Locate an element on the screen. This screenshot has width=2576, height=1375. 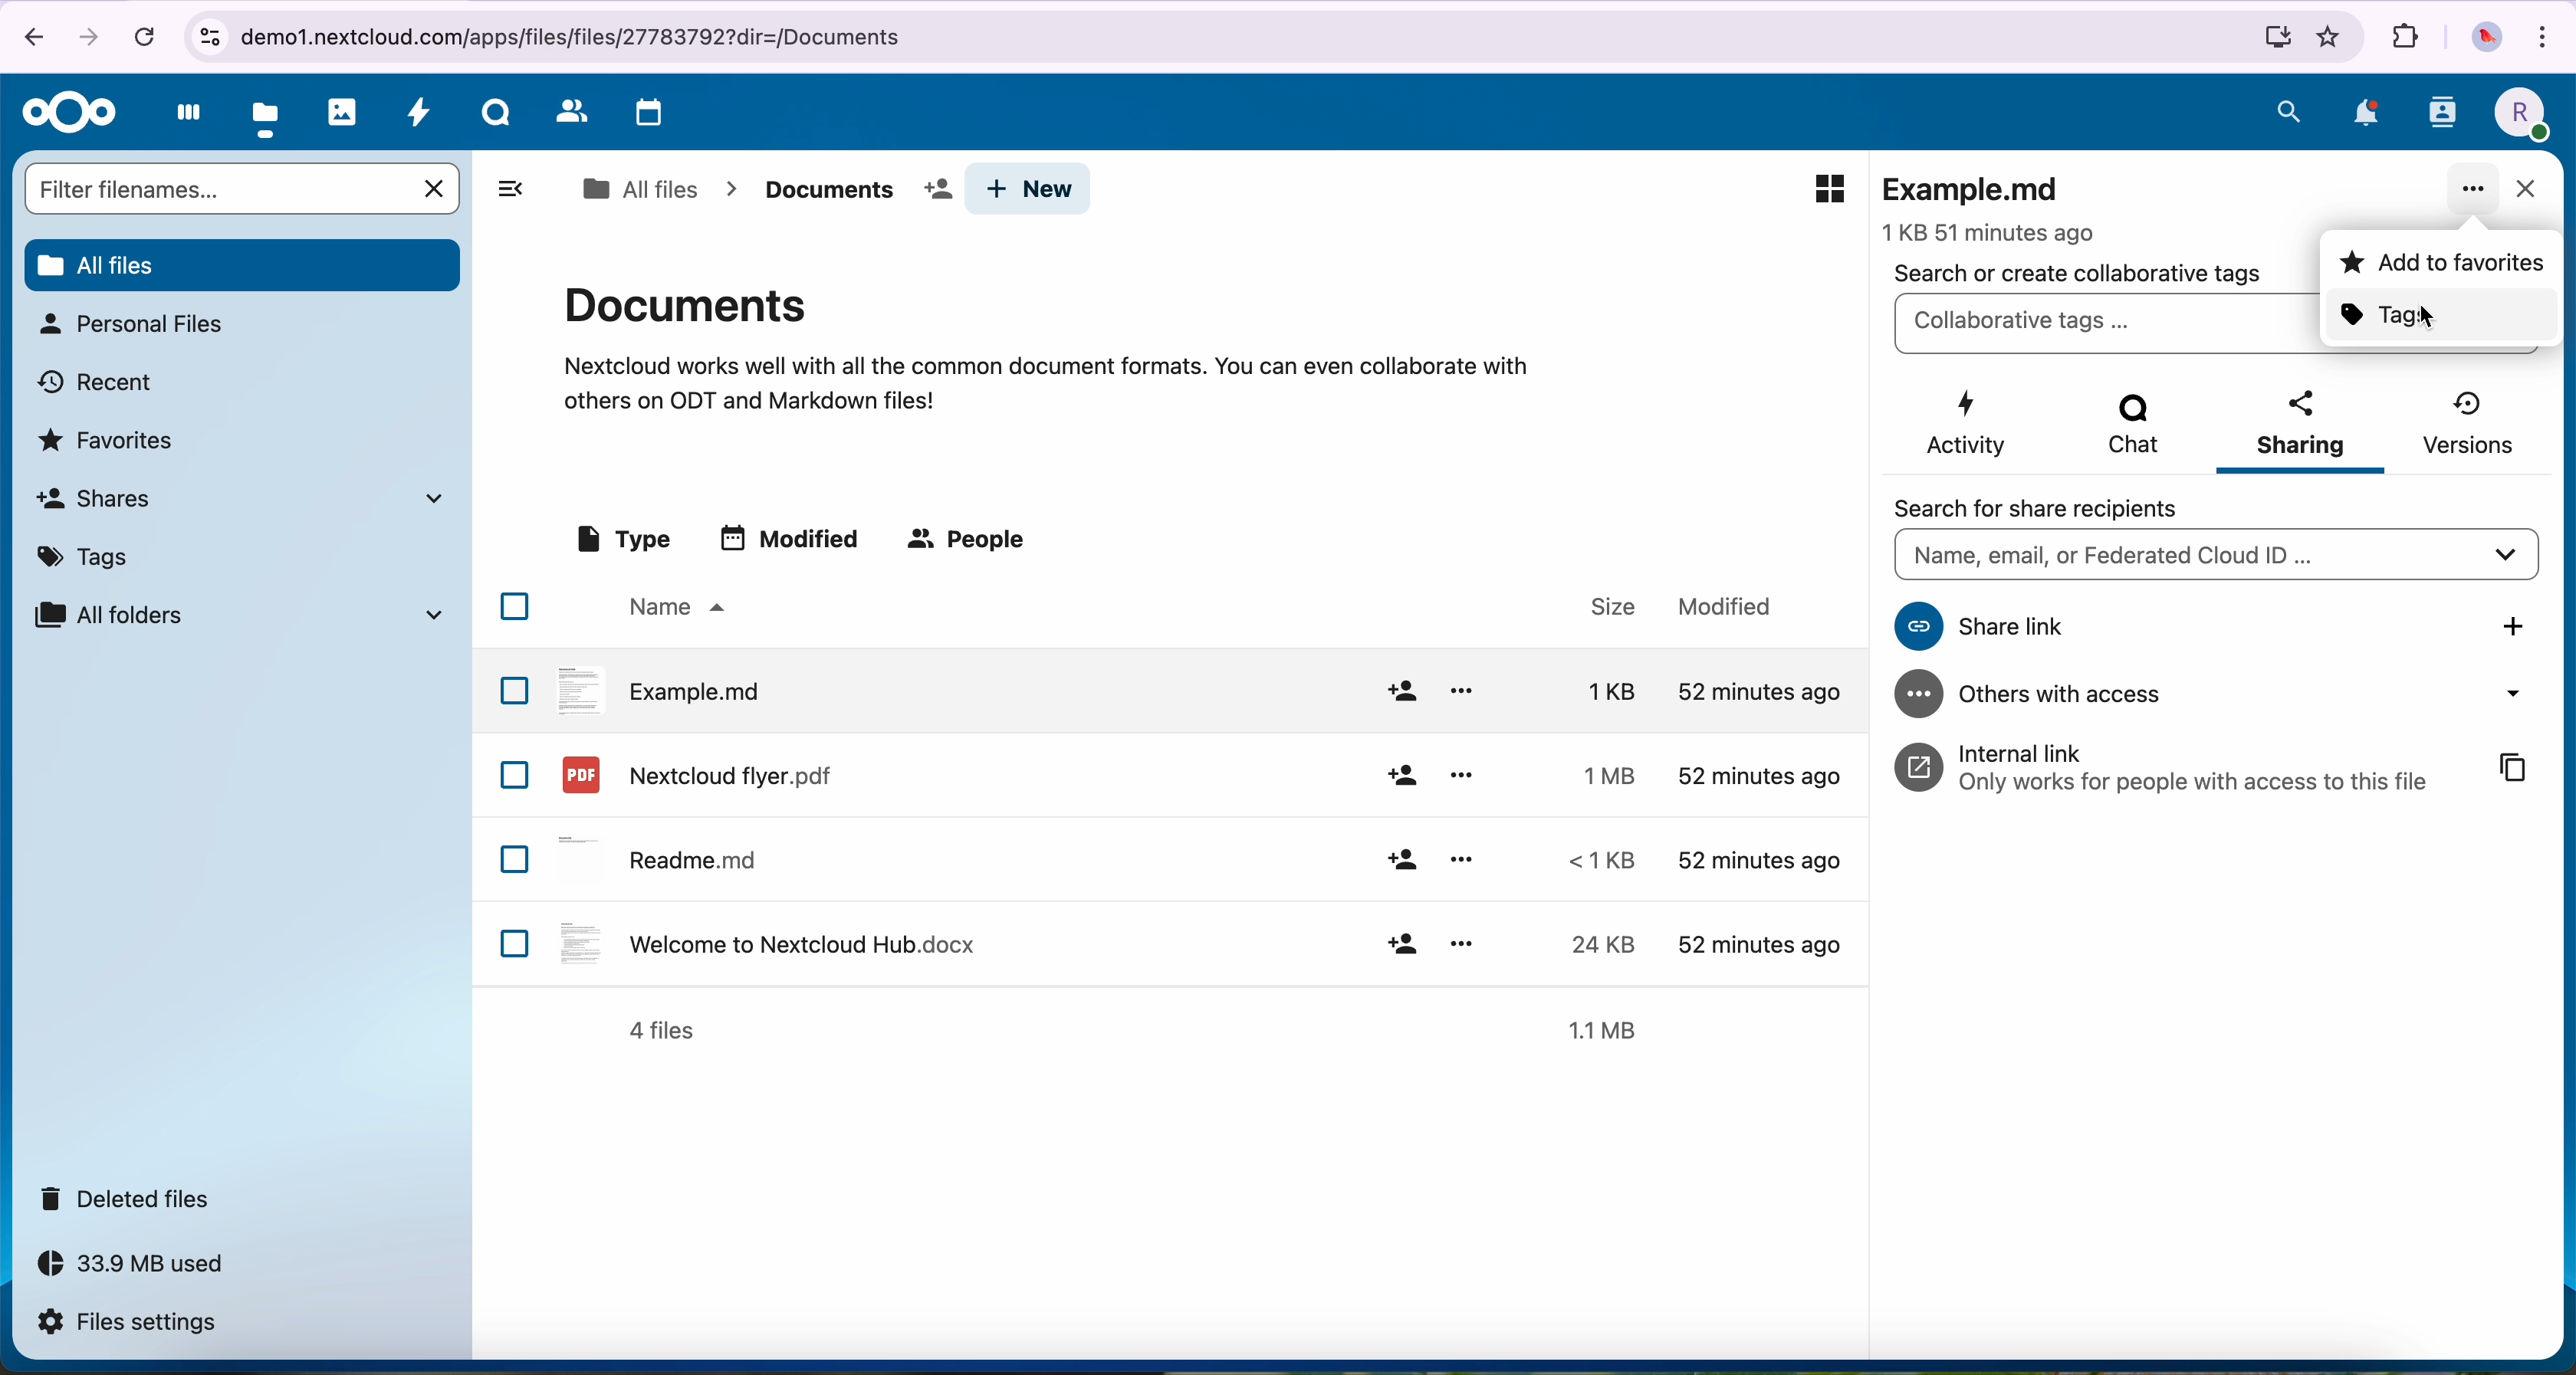
copy is located at coordinates (2515, 770).